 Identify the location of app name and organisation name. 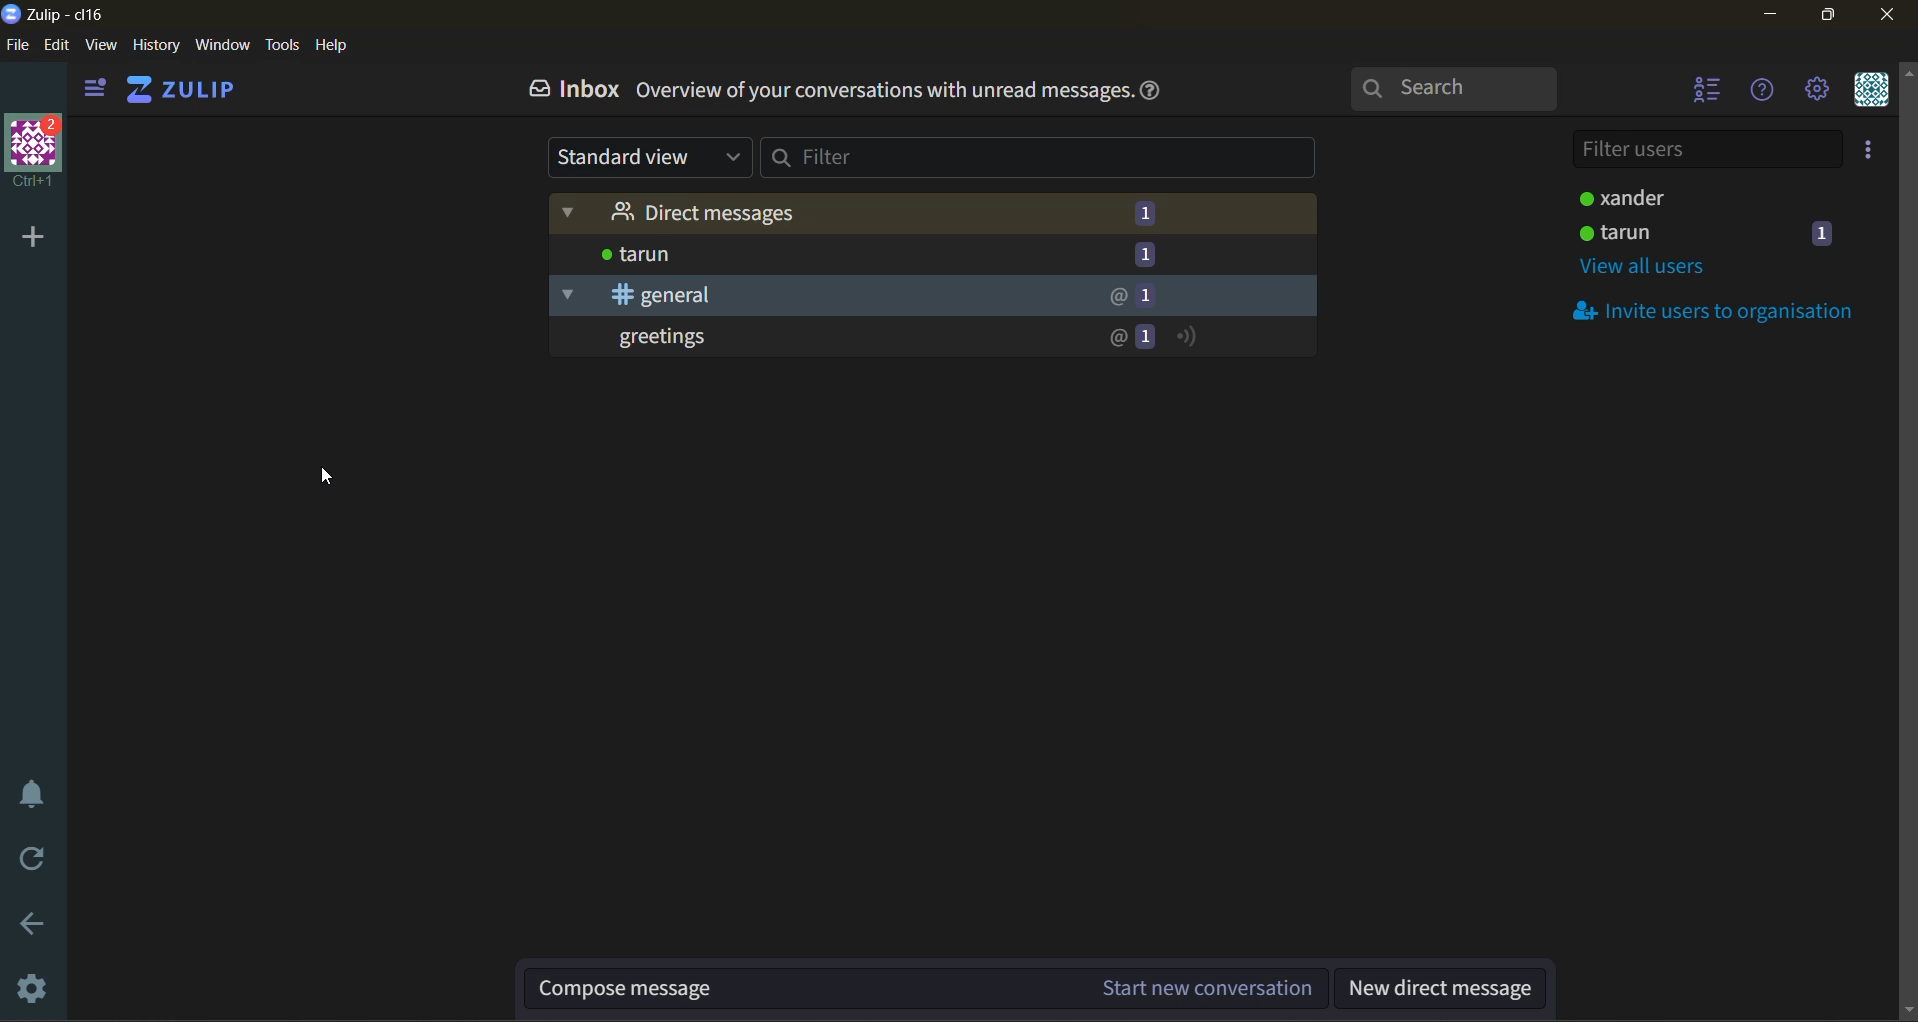
(60, 15).